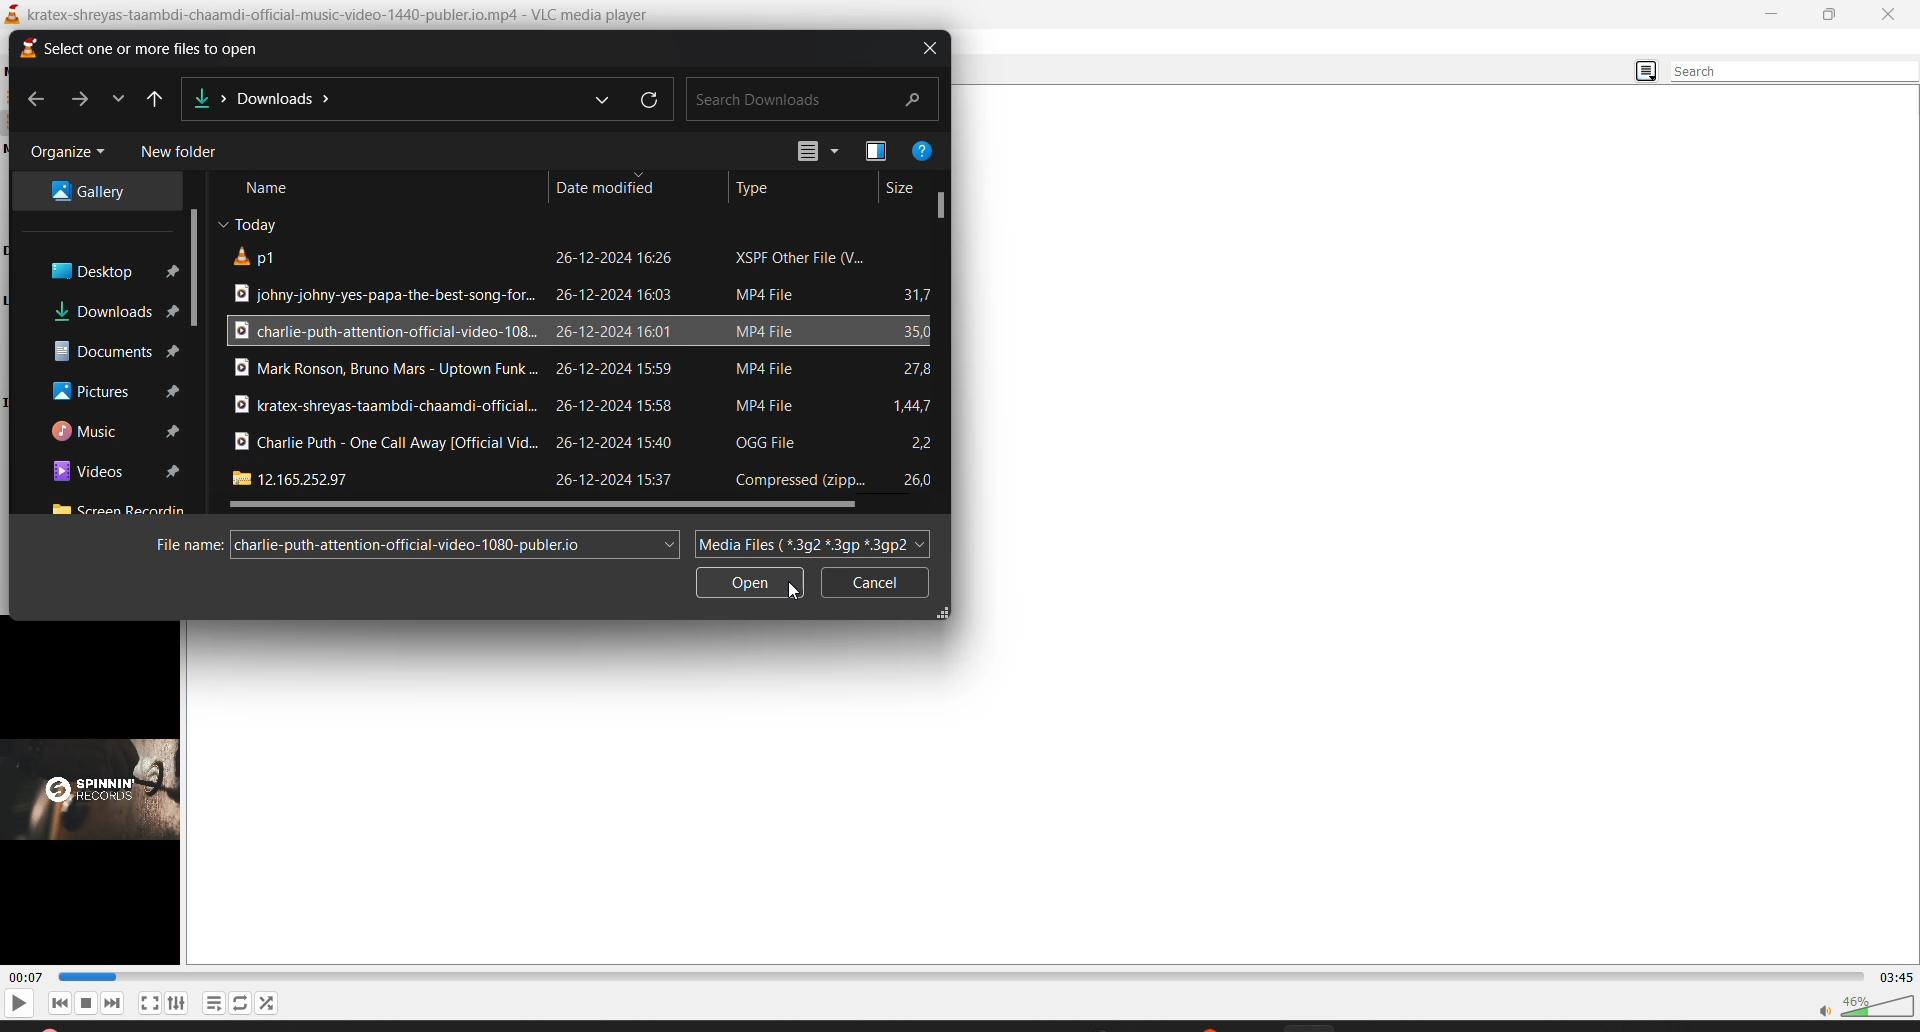  Describe the element at coordinates (1776, 18) in the screenshot. I see `minimize` at that location.